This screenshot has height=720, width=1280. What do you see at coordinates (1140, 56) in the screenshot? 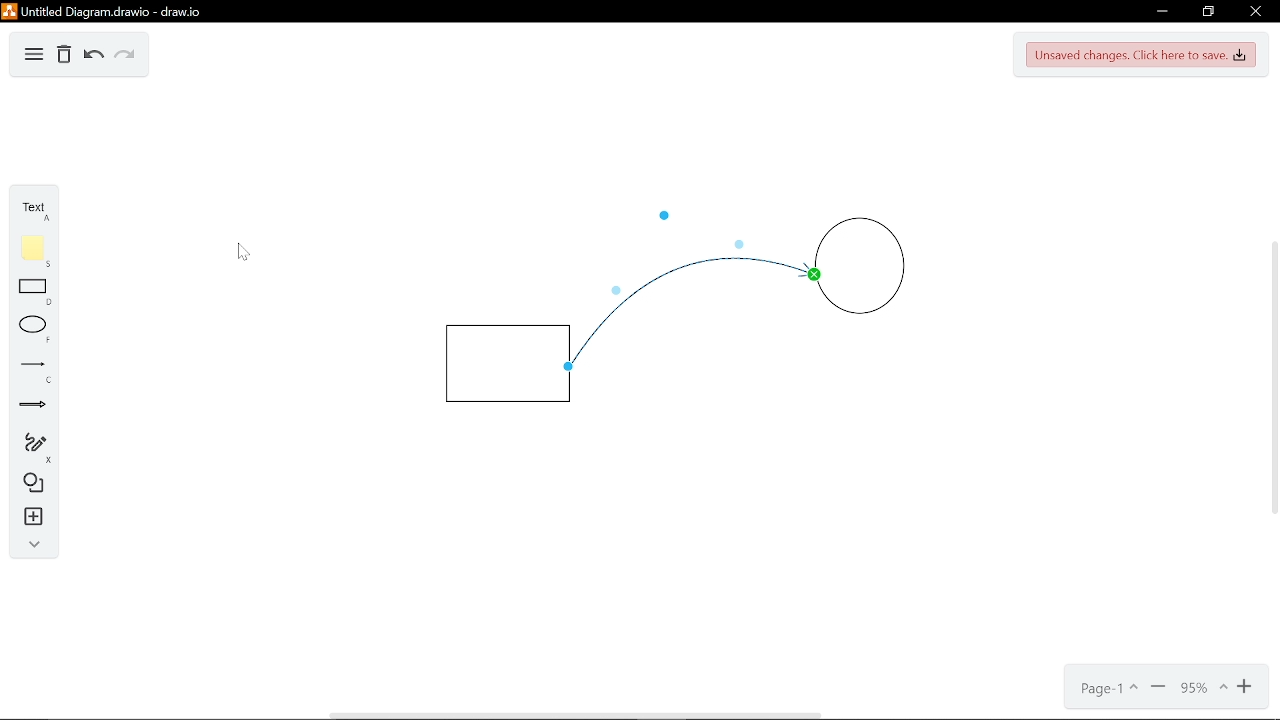
I see `Unsaved changes. Click here to save.` at bounding box center [1140, 56].